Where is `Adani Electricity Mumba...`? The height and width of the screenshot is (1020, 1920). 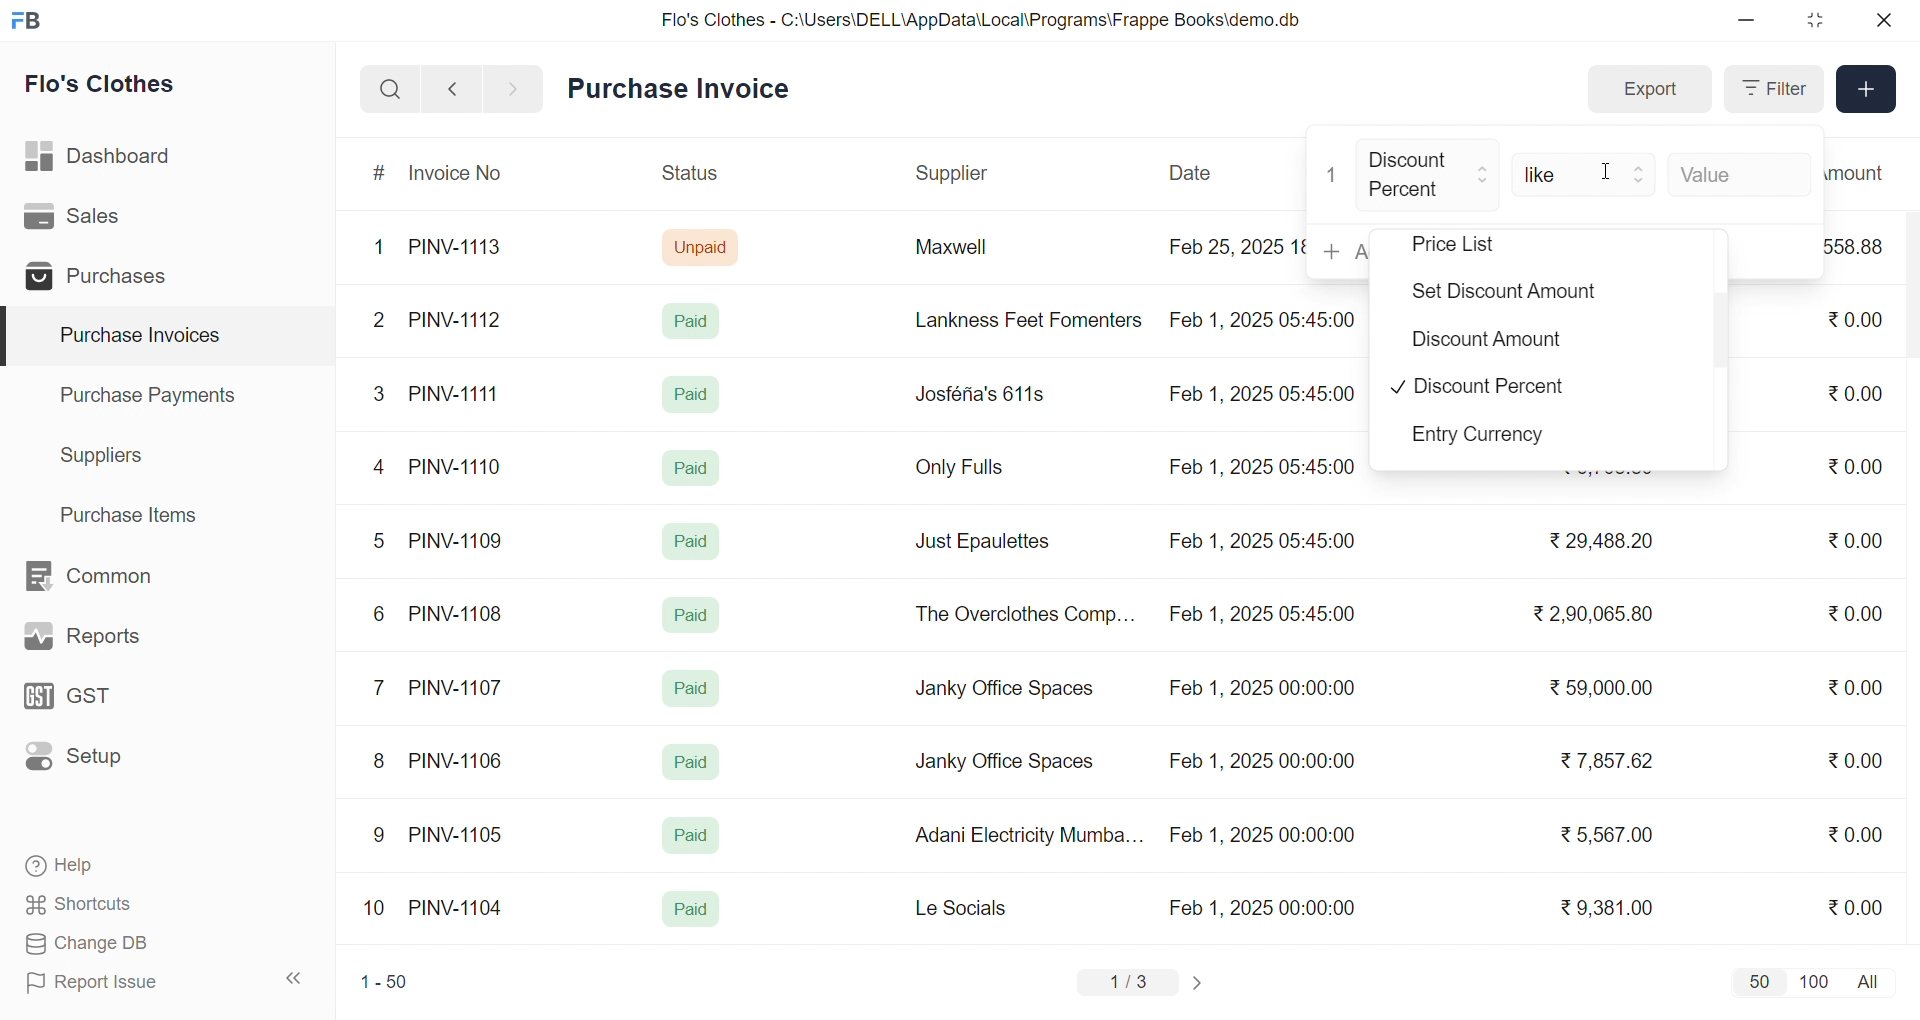
Adani Electricity Mumba... is located at coordinates (1031, 836).